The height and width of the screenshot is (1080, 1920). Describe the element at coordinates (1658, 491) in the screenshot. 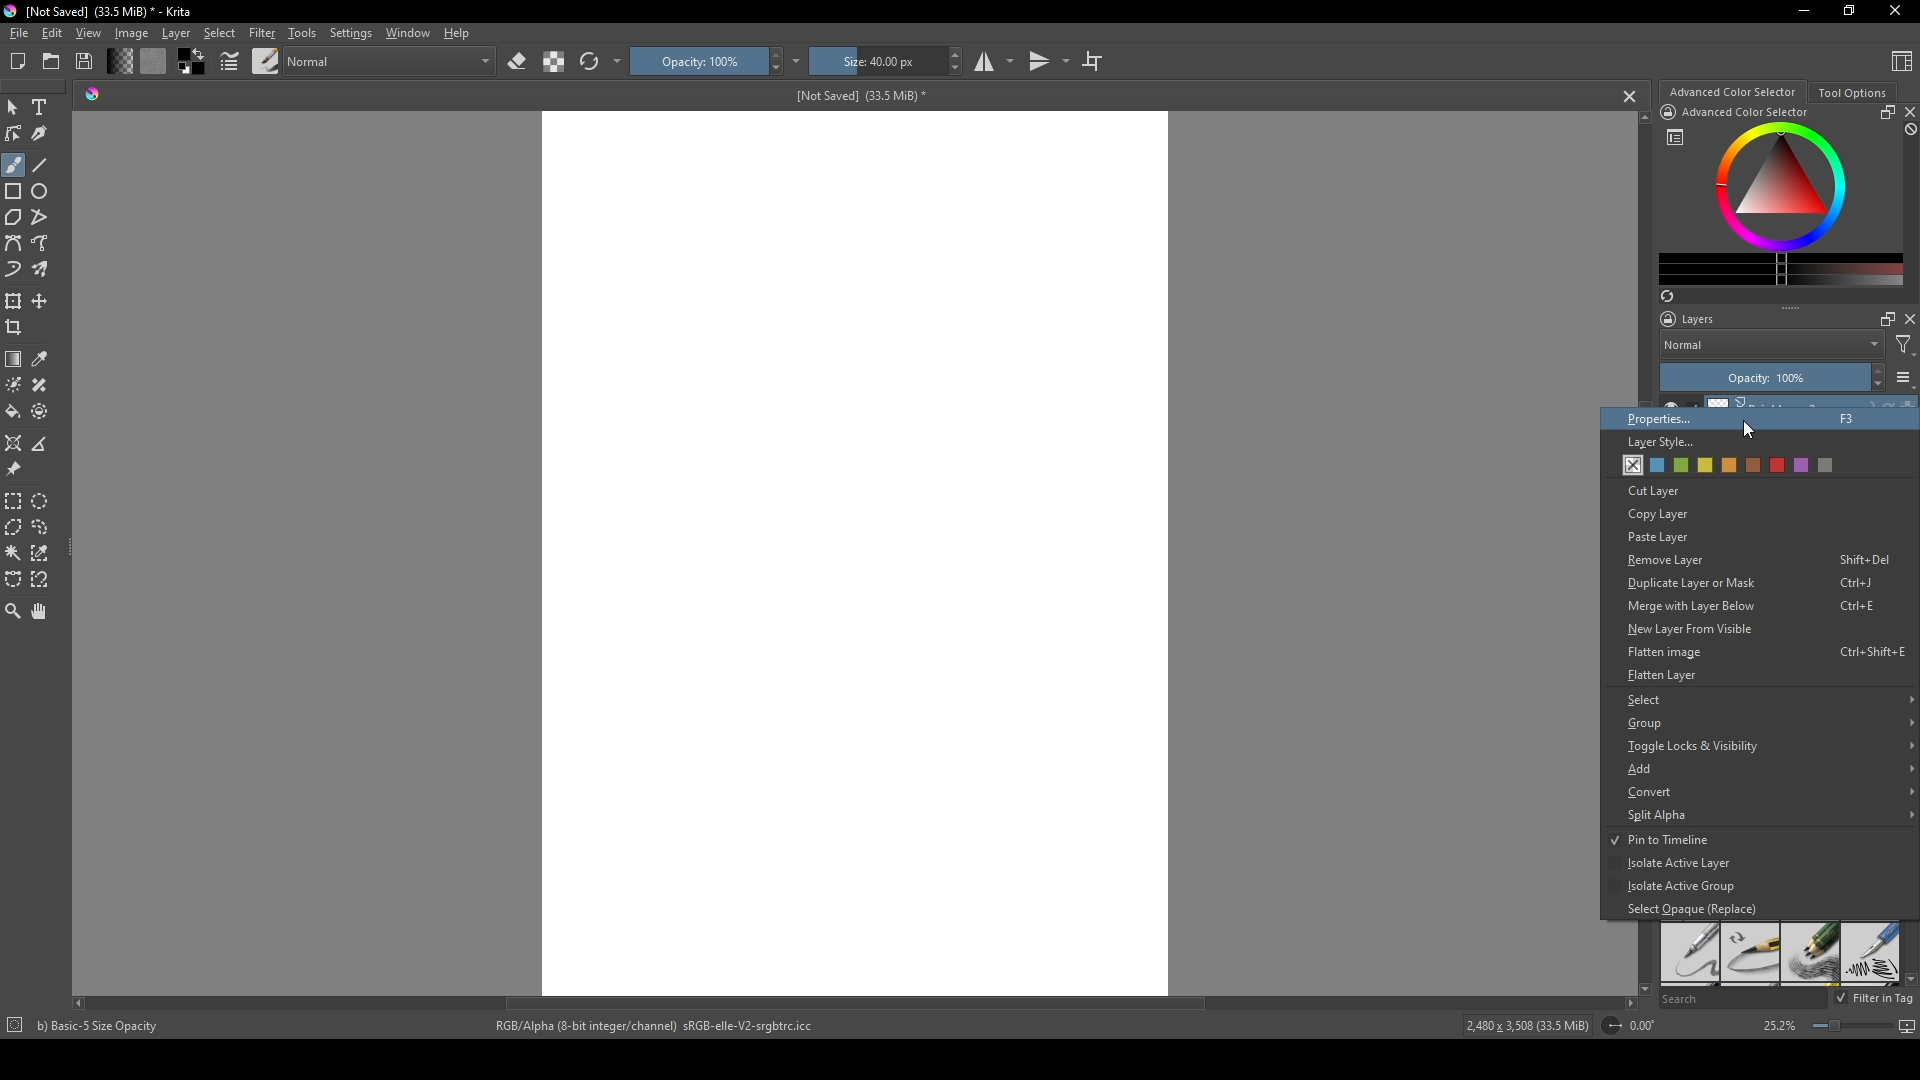

I see `Cut Layer` at that location.